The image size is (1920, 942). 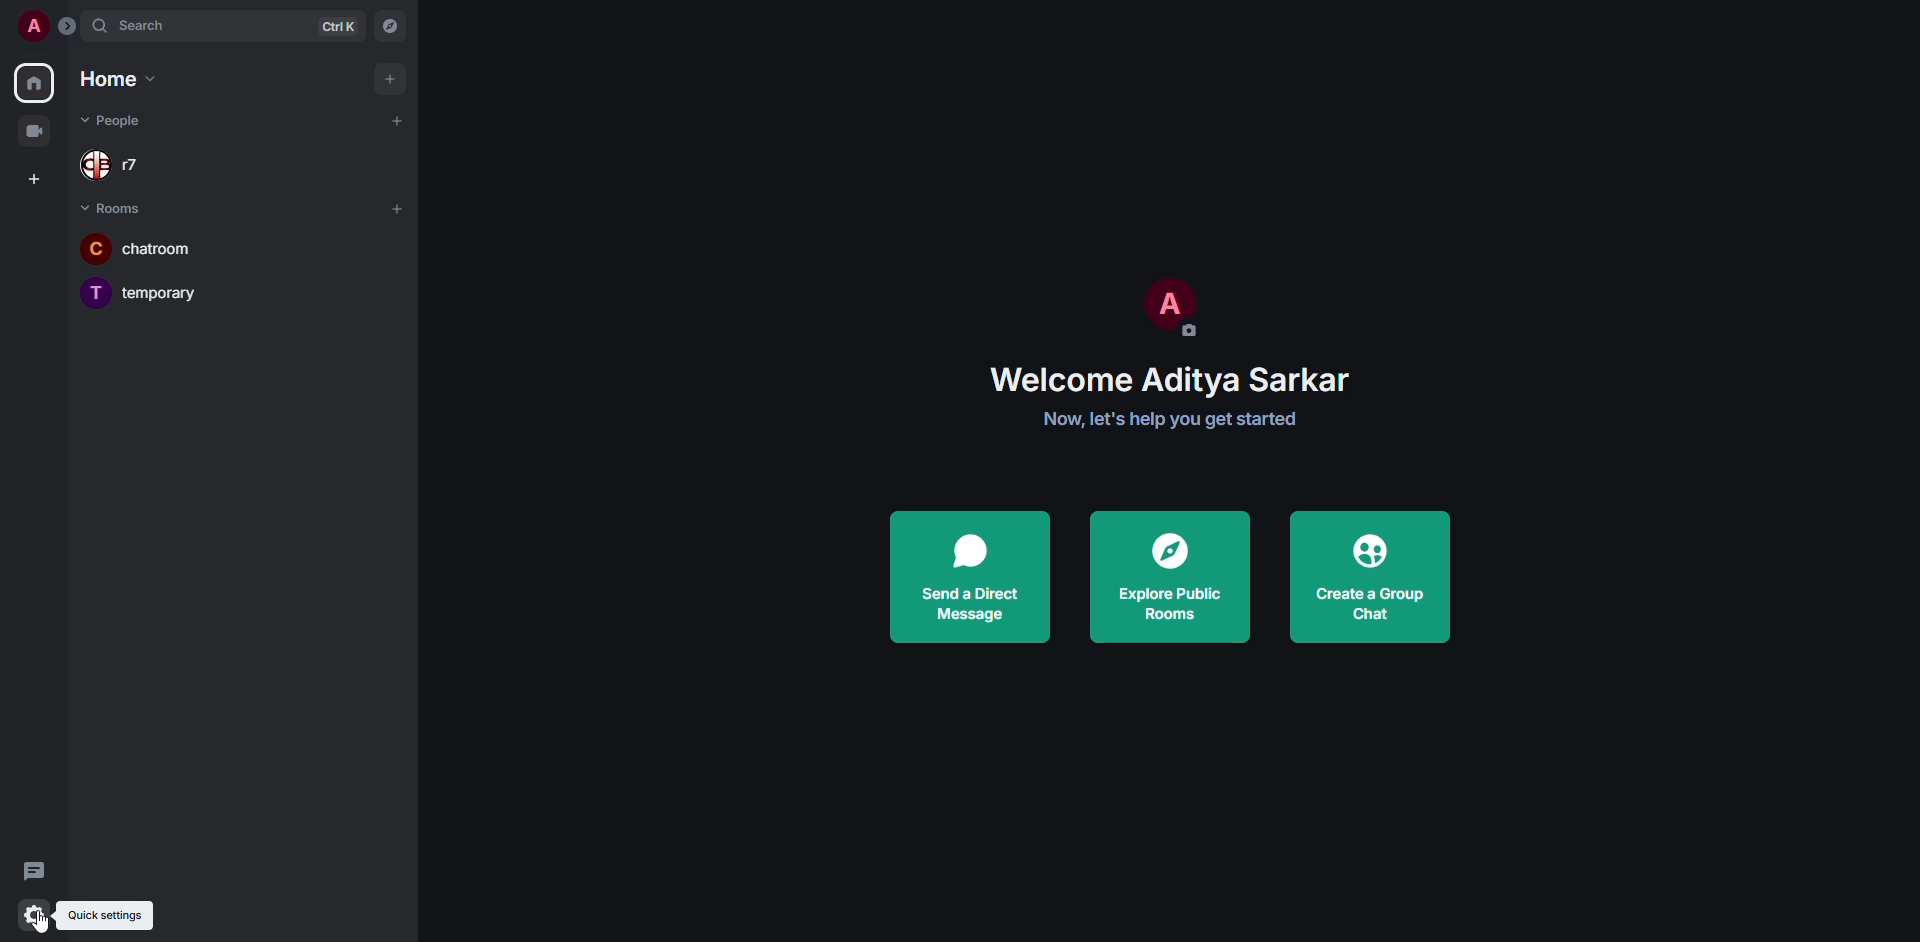 What do you see at coordinates (969, 578) in the screenshot?
I see `send a direct message` at bounding box center [969, 578].